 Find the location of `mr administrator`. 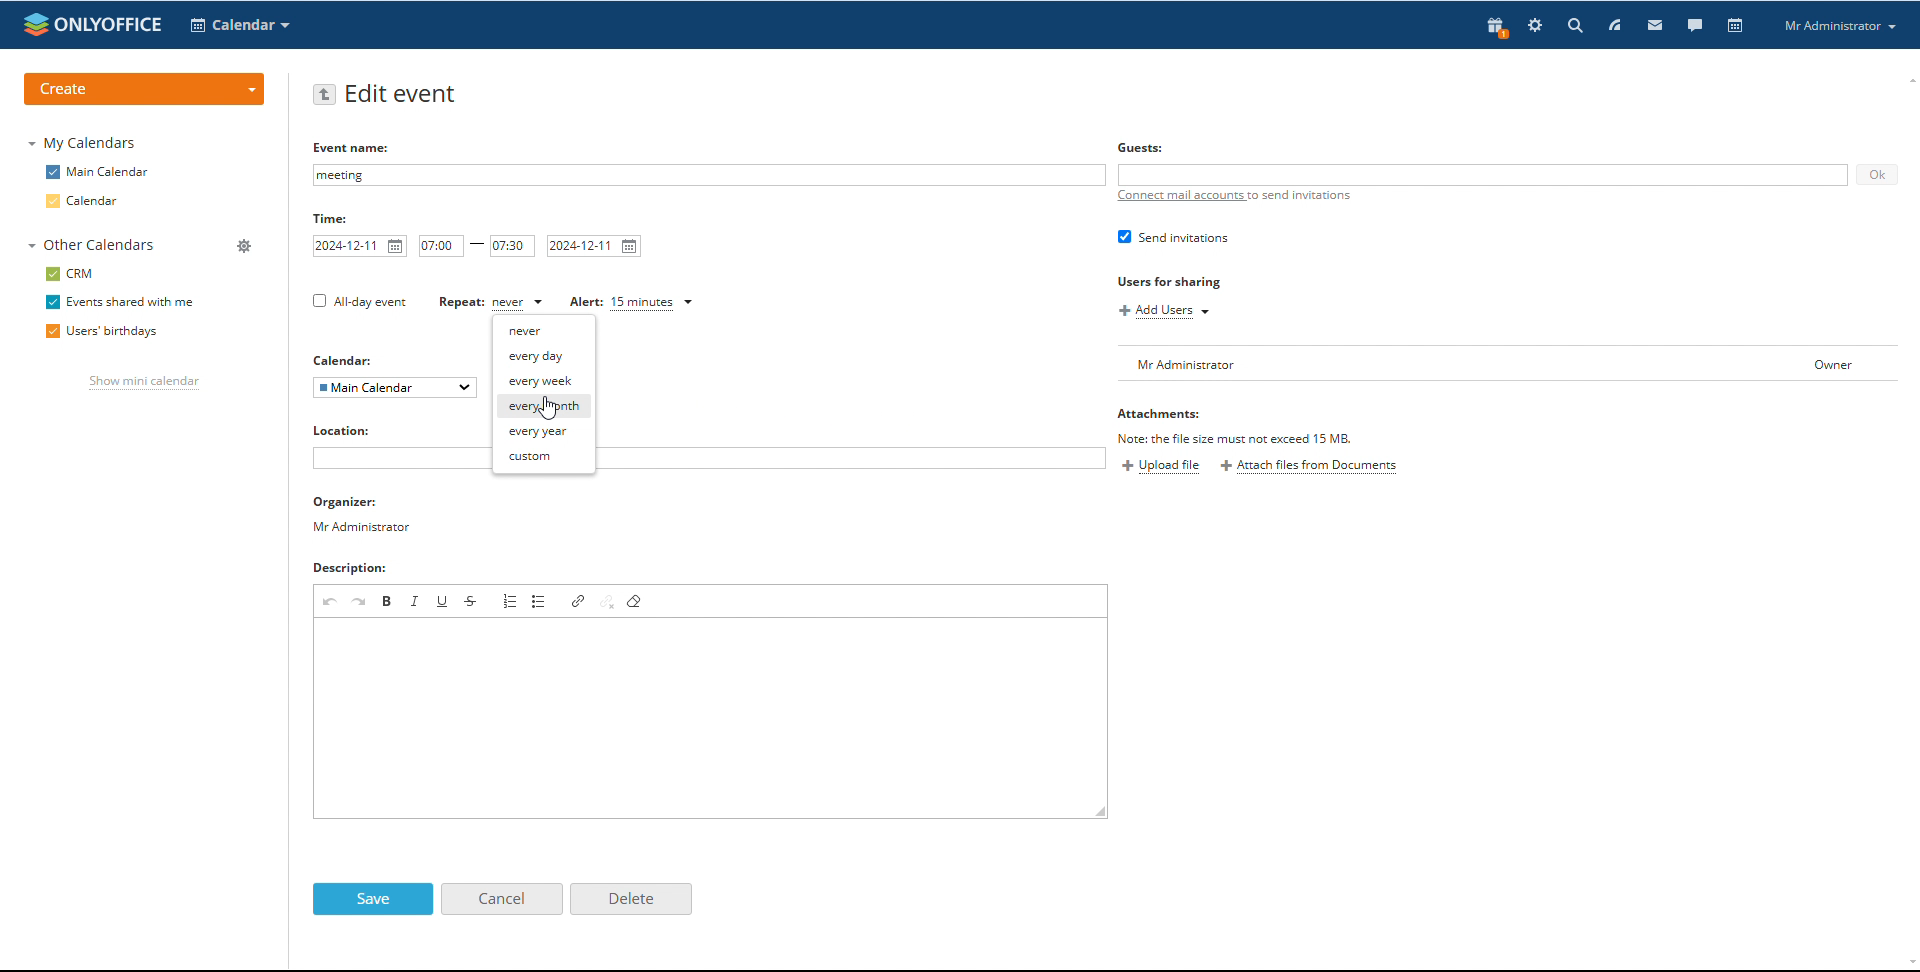

mr administrator is located at coordinates (368, 531).